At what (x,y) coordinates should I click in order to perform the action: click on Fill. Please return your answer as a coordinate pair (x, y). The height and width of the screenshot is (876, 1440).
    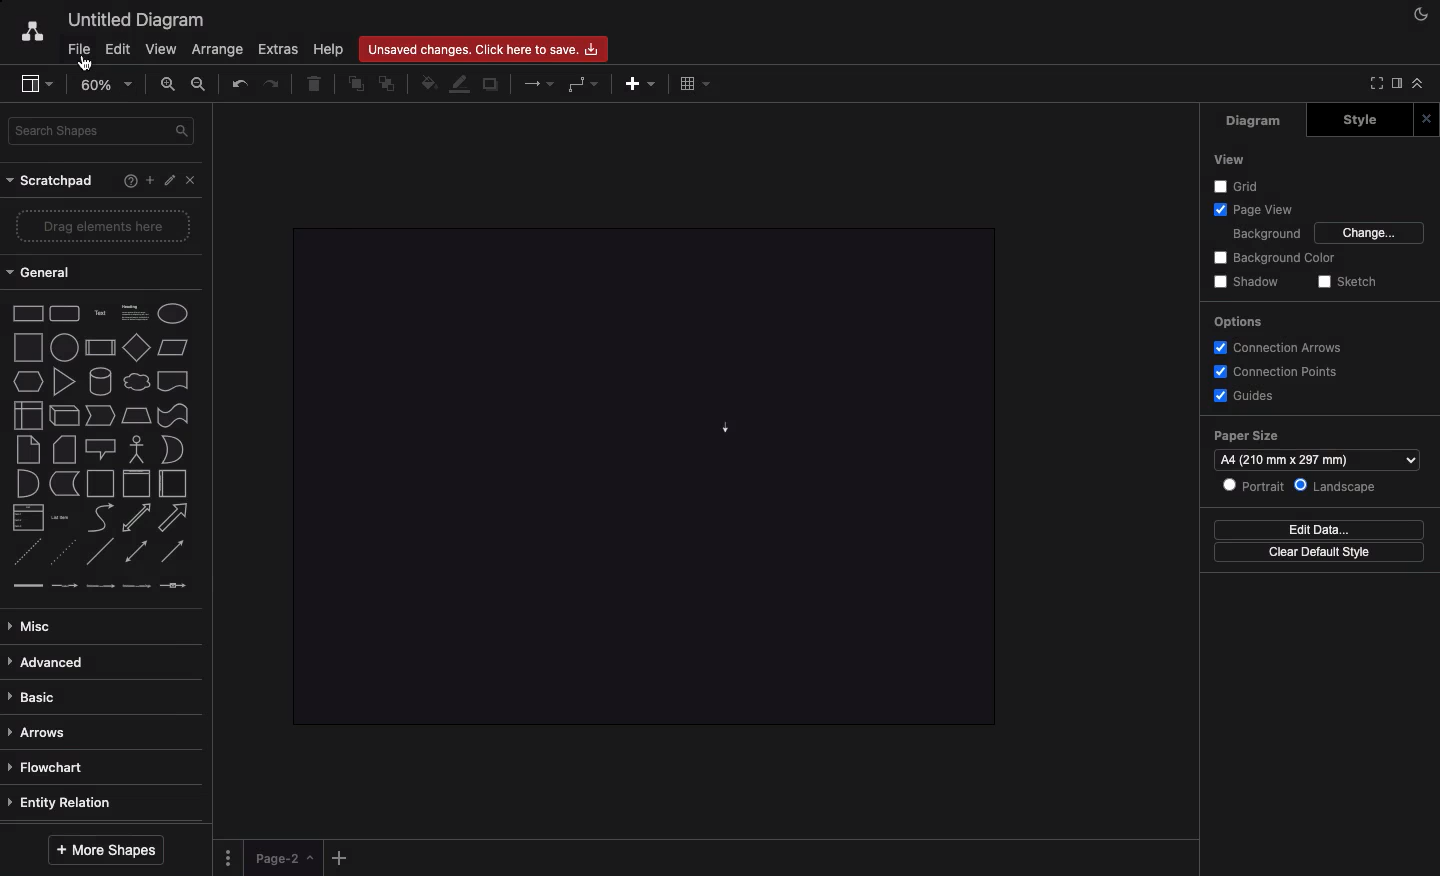
    Looking at the image, I should click on (427, 84).